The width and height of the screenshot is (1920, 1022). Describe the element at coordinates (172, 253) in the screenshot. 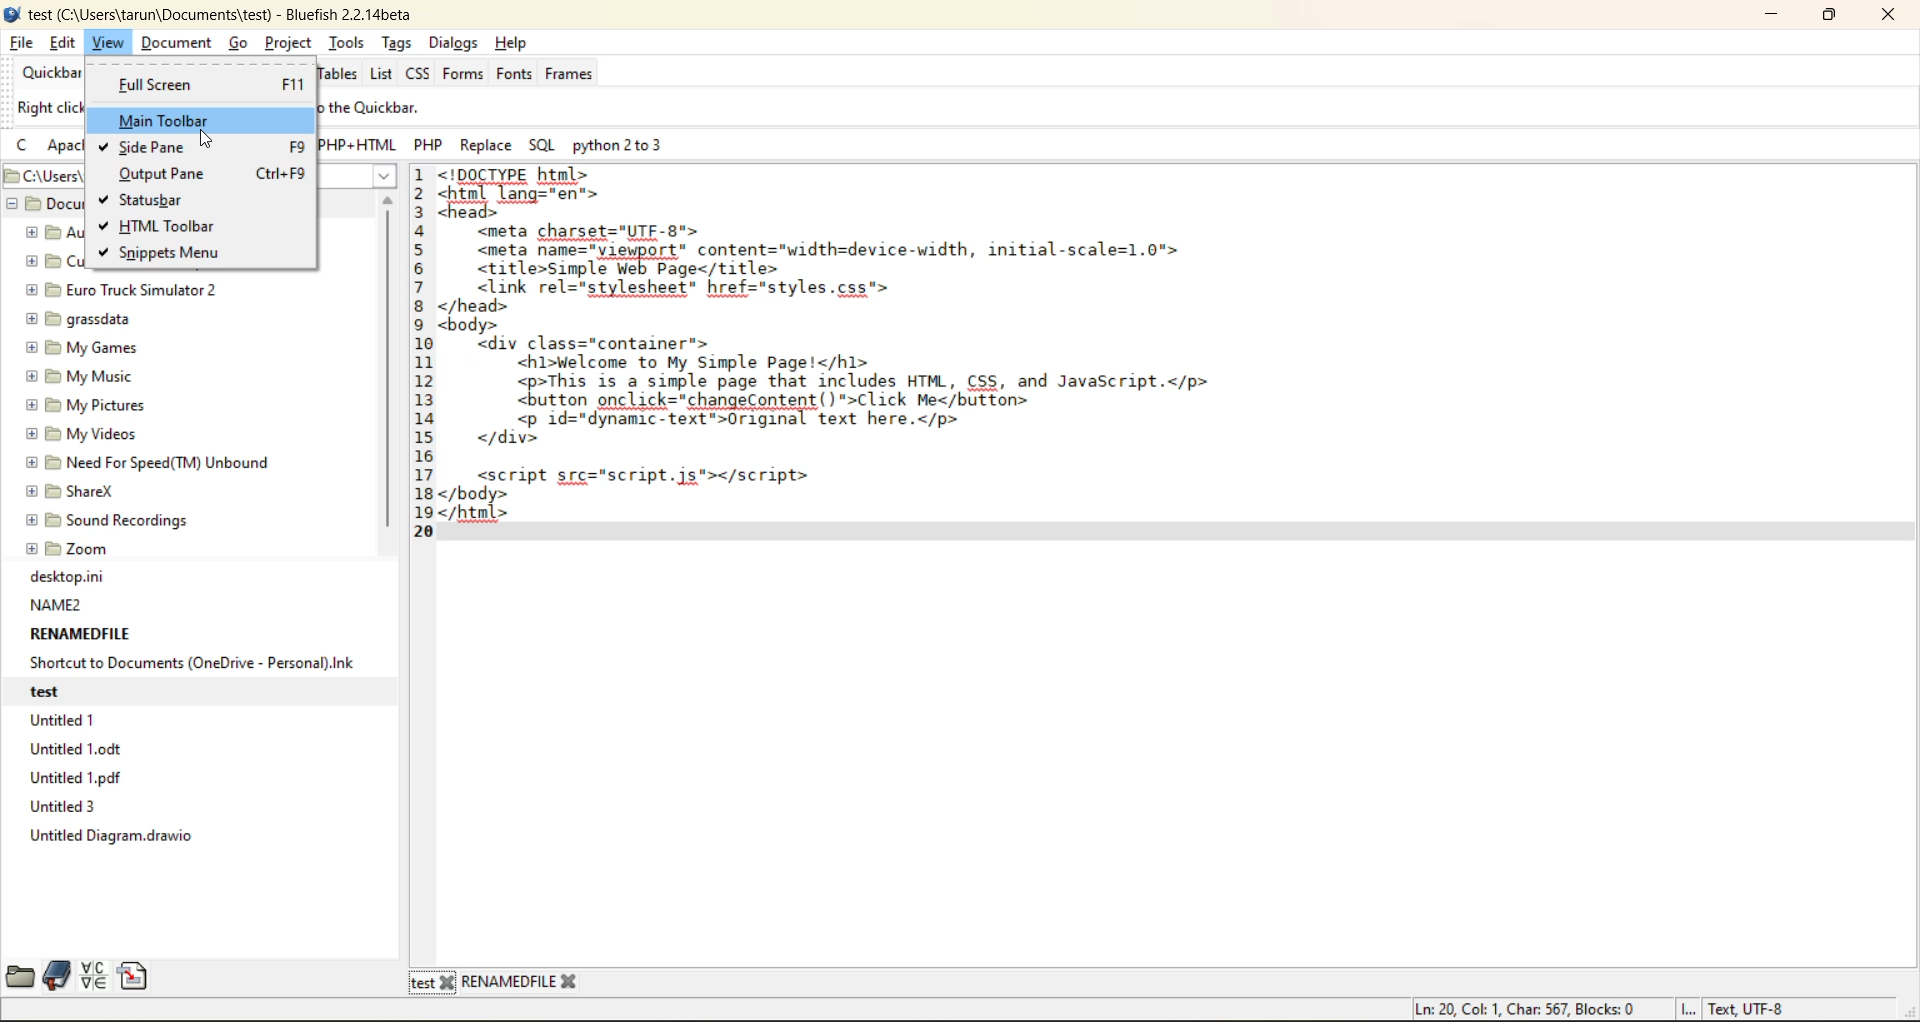

I see `snippets menu` at that location.